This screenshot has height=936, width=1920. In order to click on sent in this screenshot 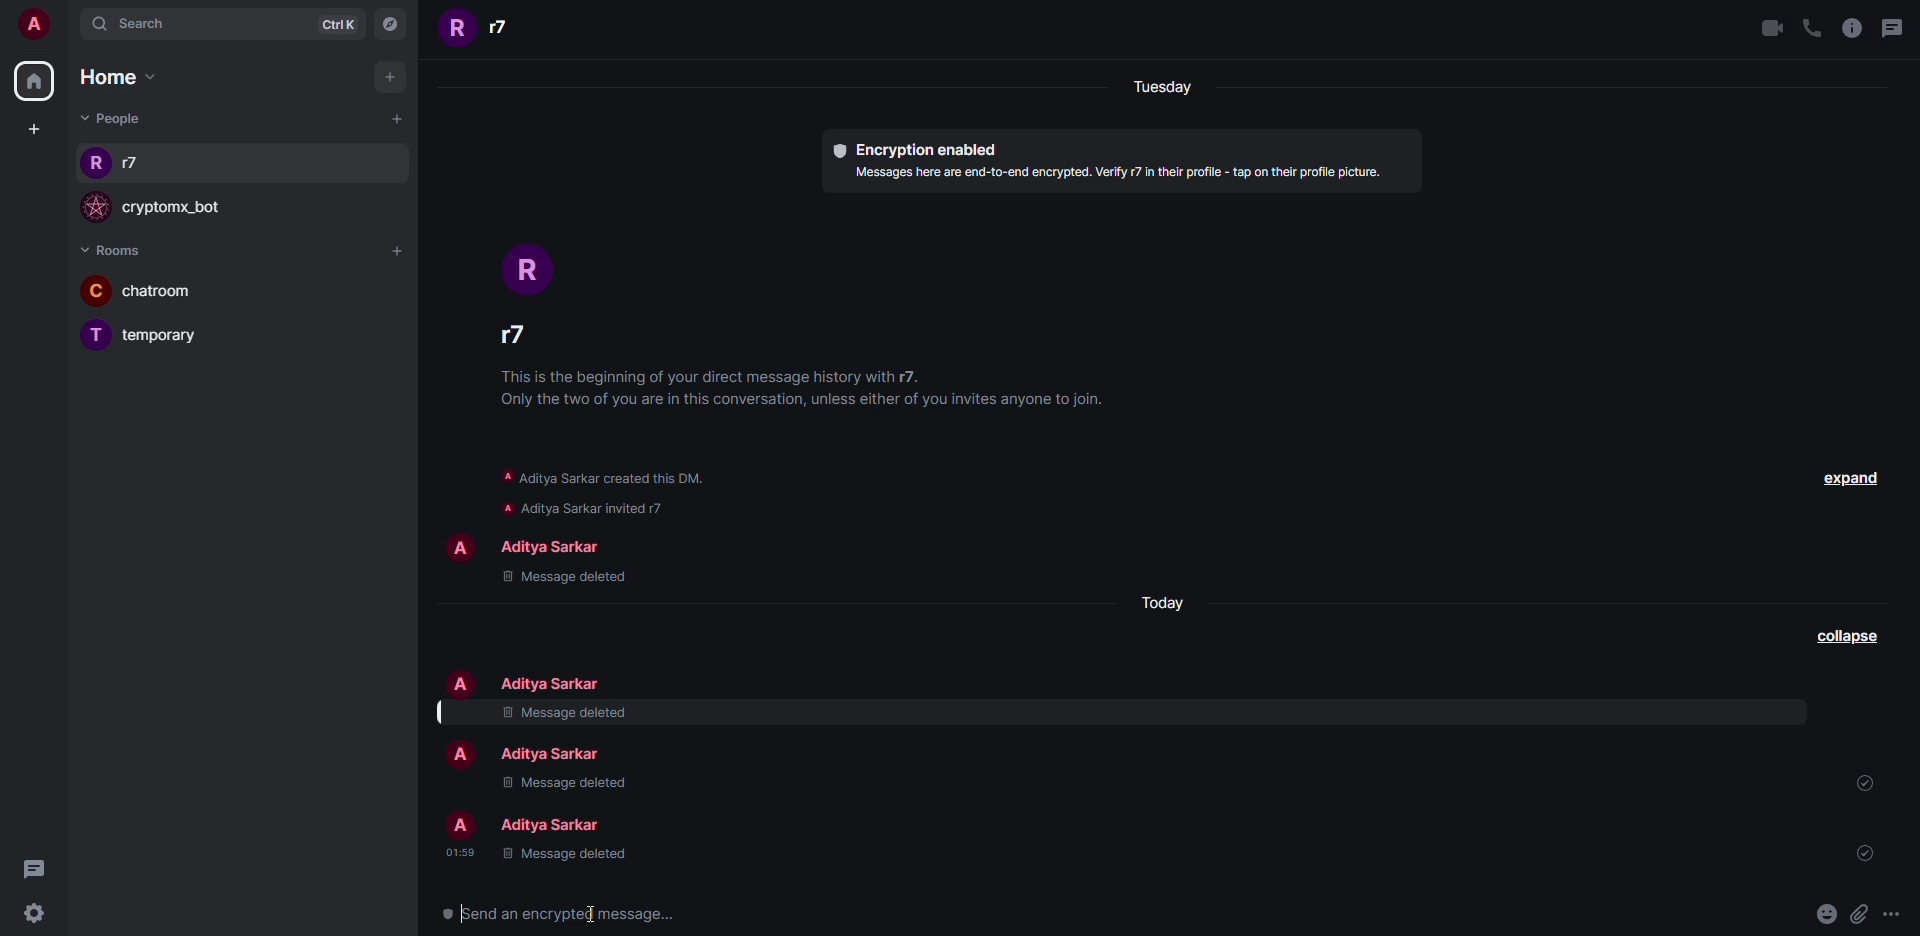, I will do `click(1863, 851)`.